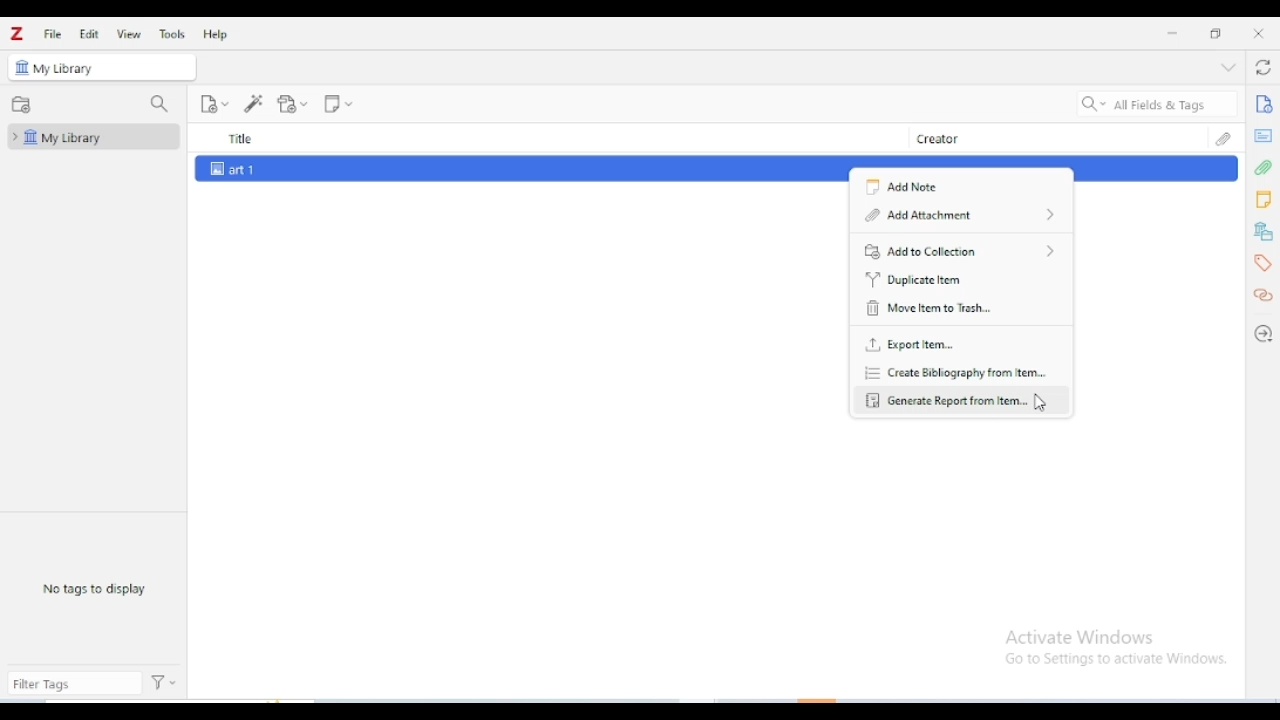 The height and width of the screenshot is (720, 1280). I want to click on tags, so click(1265, 264).